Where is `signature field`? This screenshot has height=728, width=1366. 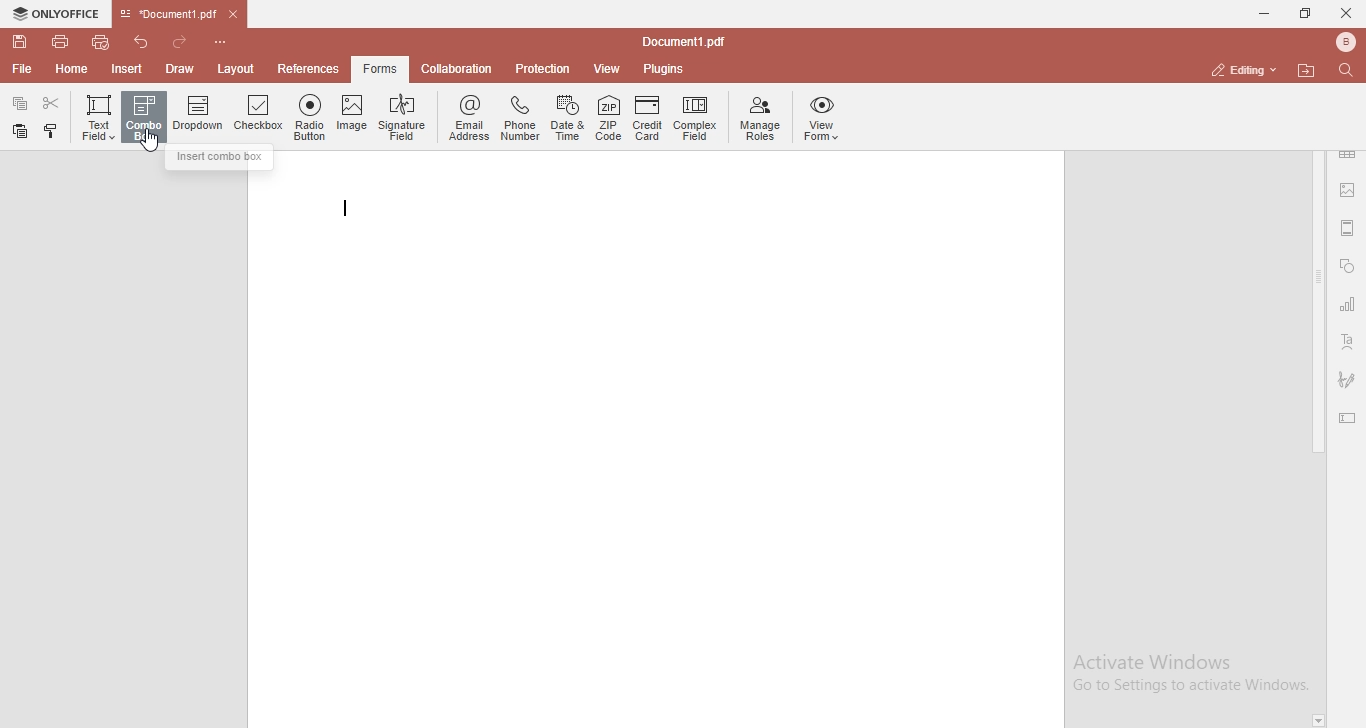 signature field is located at coordinates (404, 117).